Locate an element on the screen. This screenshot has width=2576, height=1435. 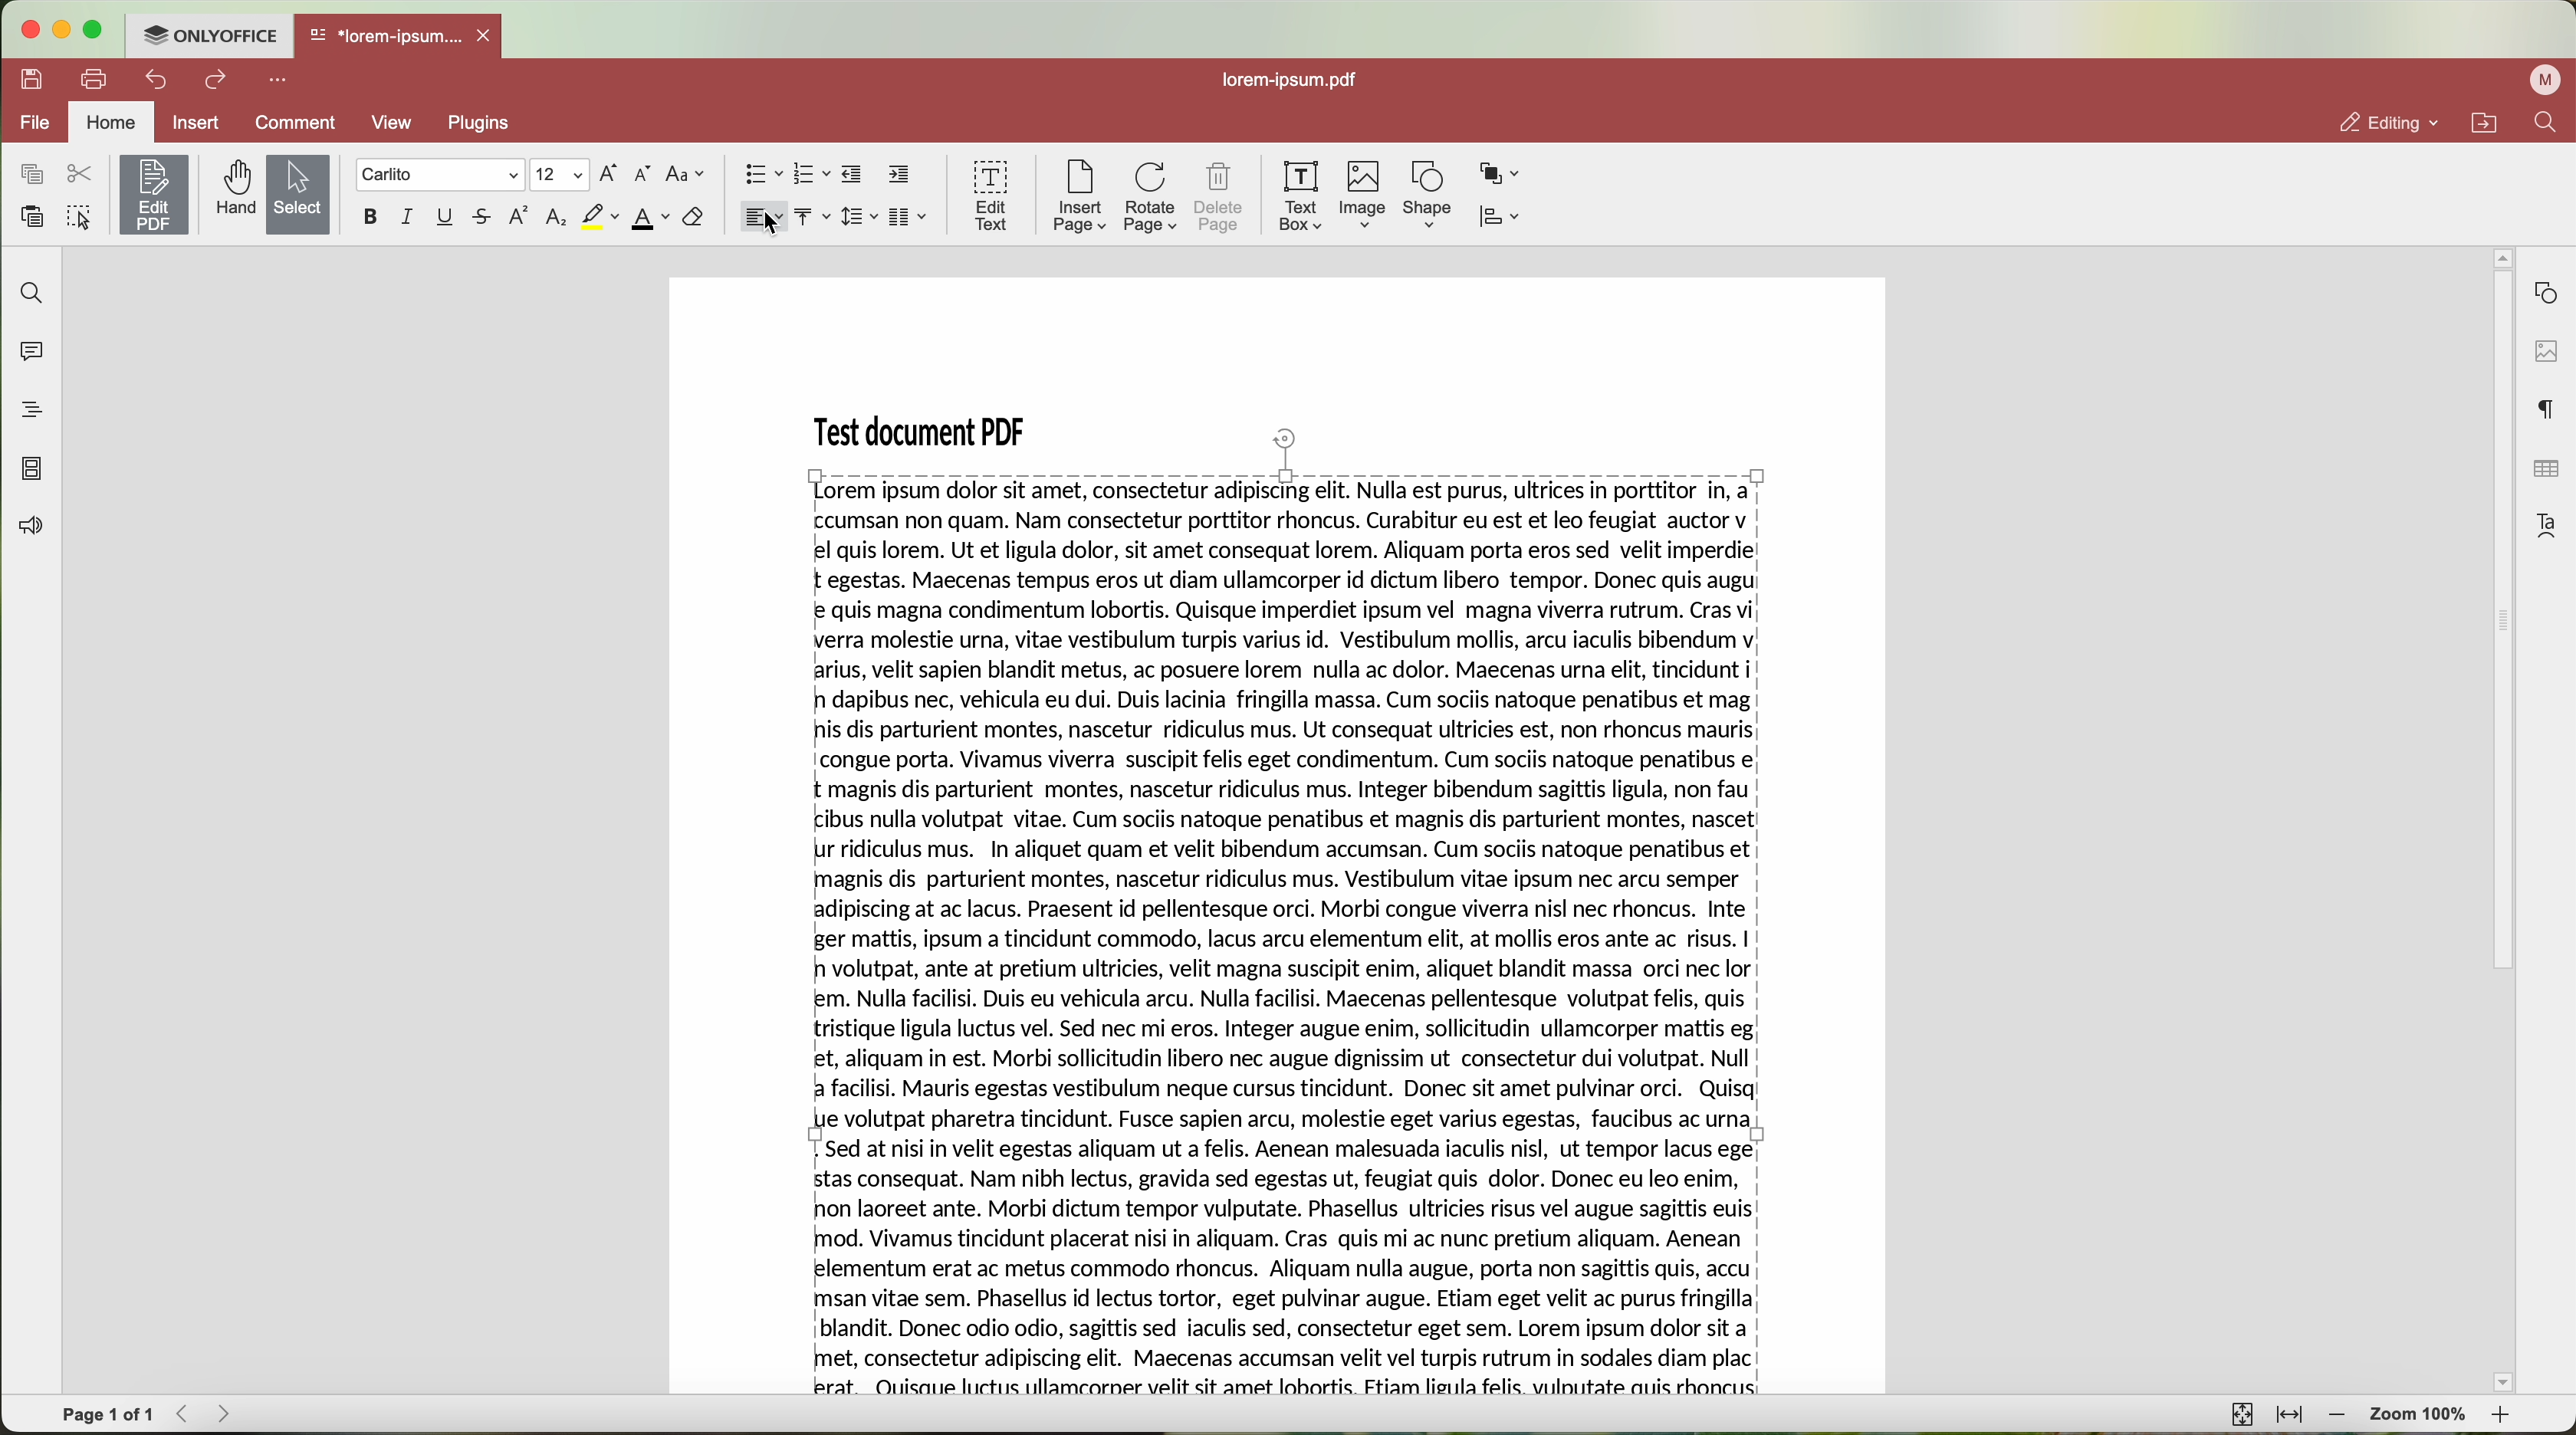
Plugins is located at coordinates (481, 124).